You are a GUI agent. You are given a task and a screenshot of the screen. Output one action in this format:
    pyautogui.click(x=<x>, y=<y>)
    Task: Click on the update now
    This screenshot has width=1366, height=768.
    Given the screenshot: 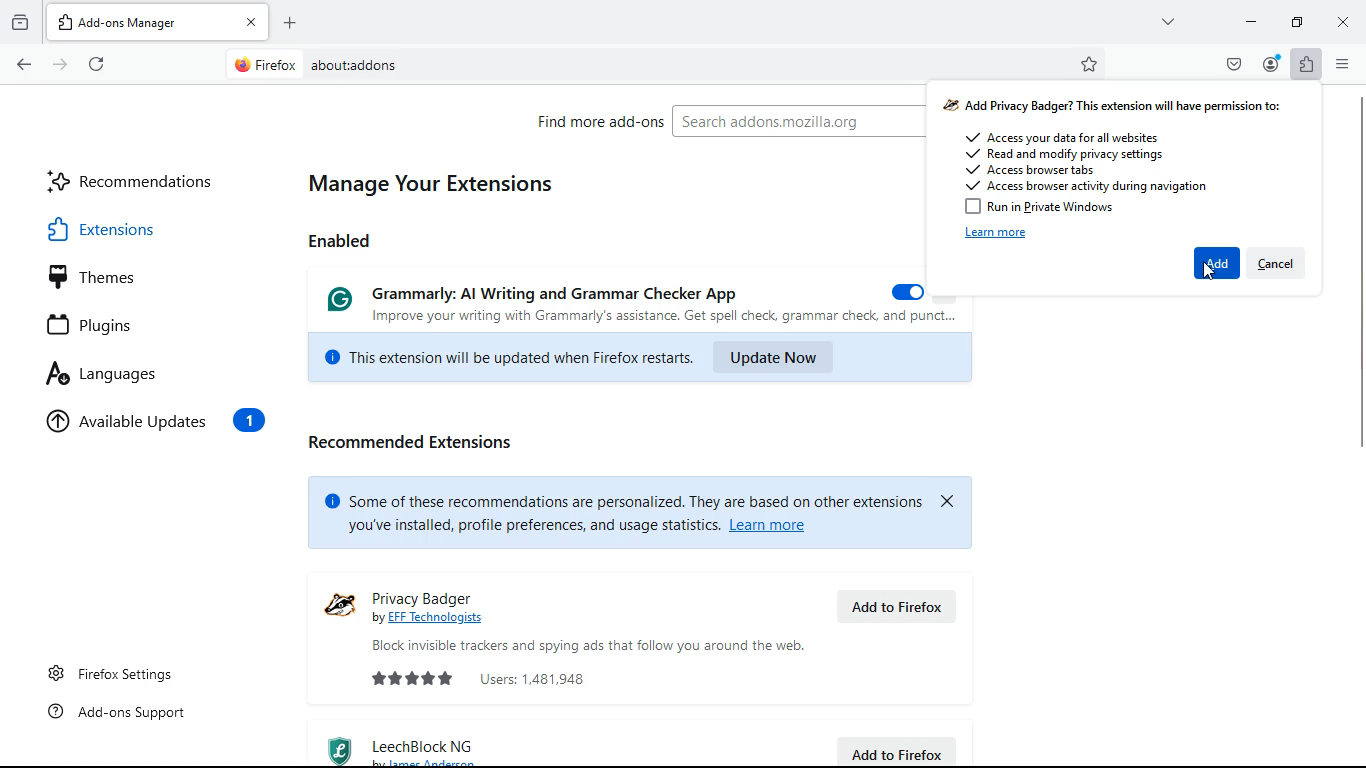 What is the action you would take?
    pyautogui.click(x=800, y=358)
    